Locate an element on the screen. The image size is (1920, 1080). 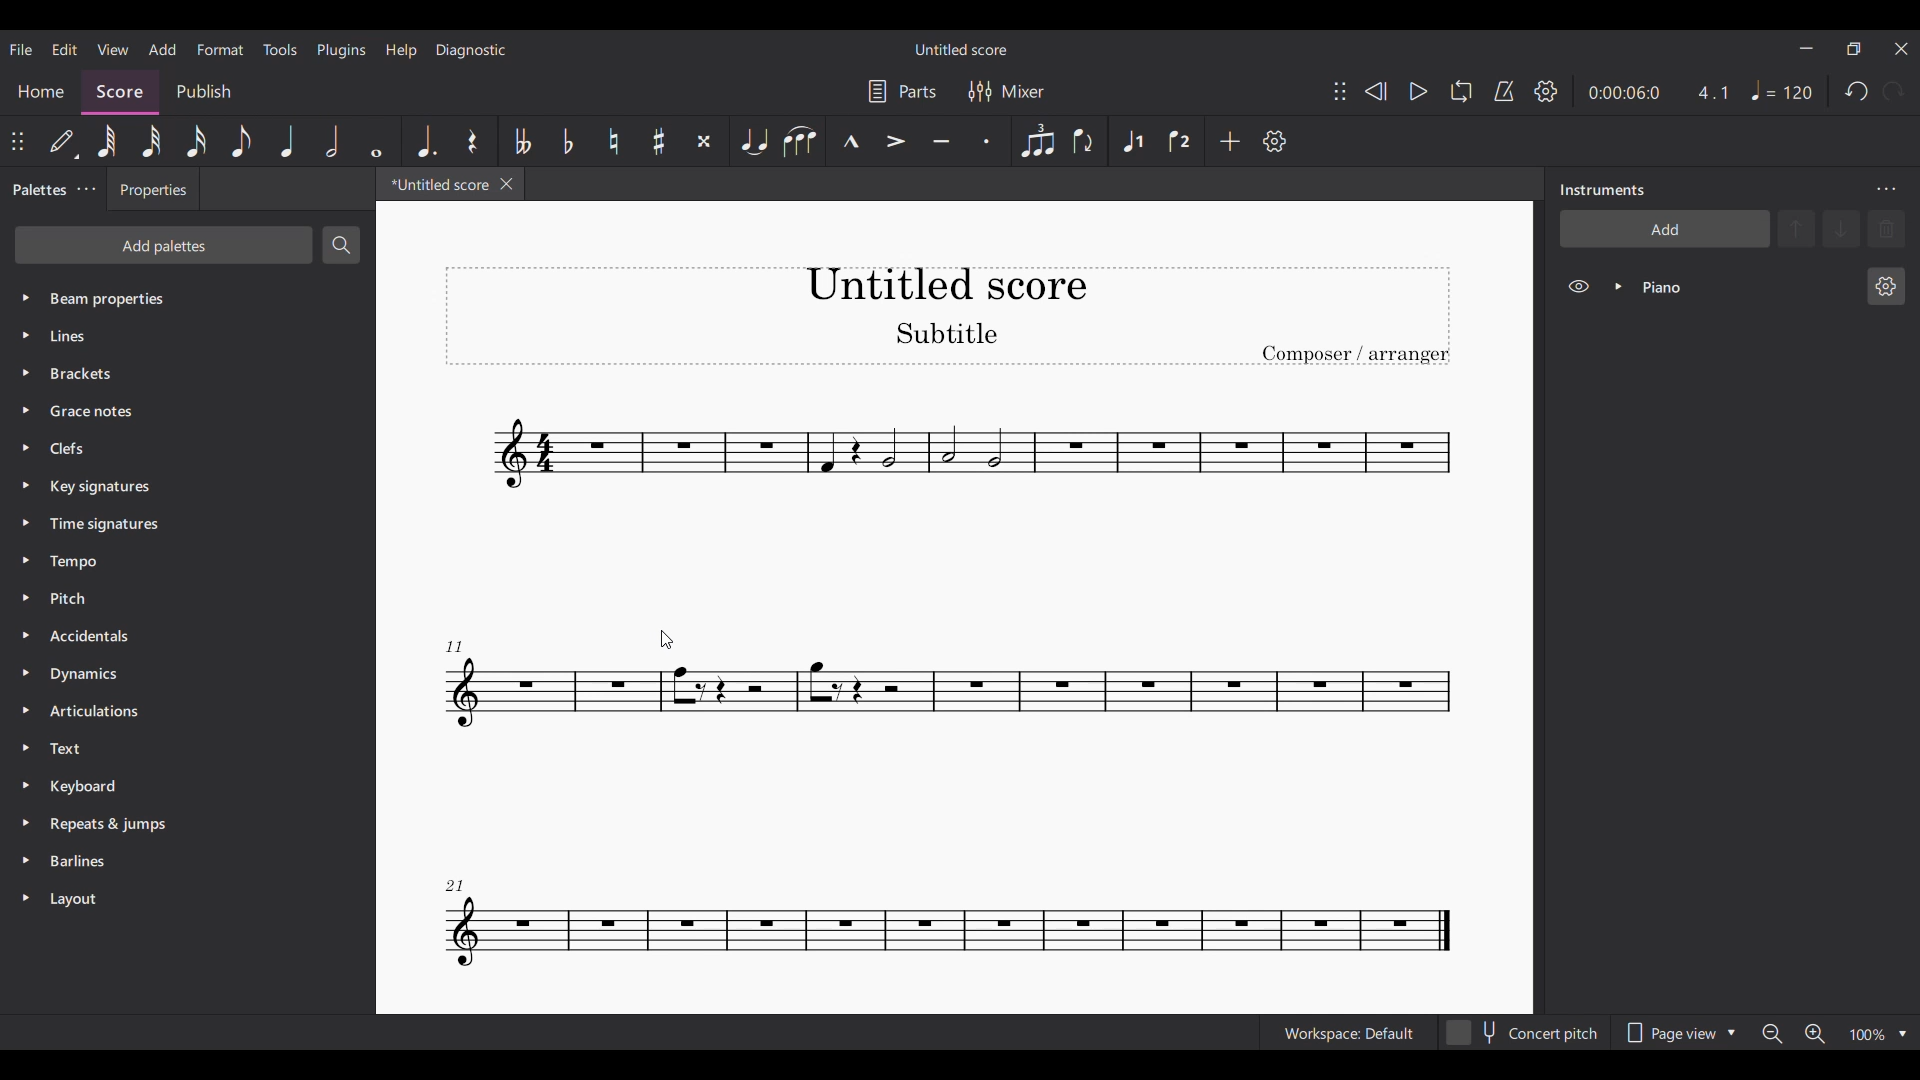
Move selected instrument down is located at coordinates (1841, 228).